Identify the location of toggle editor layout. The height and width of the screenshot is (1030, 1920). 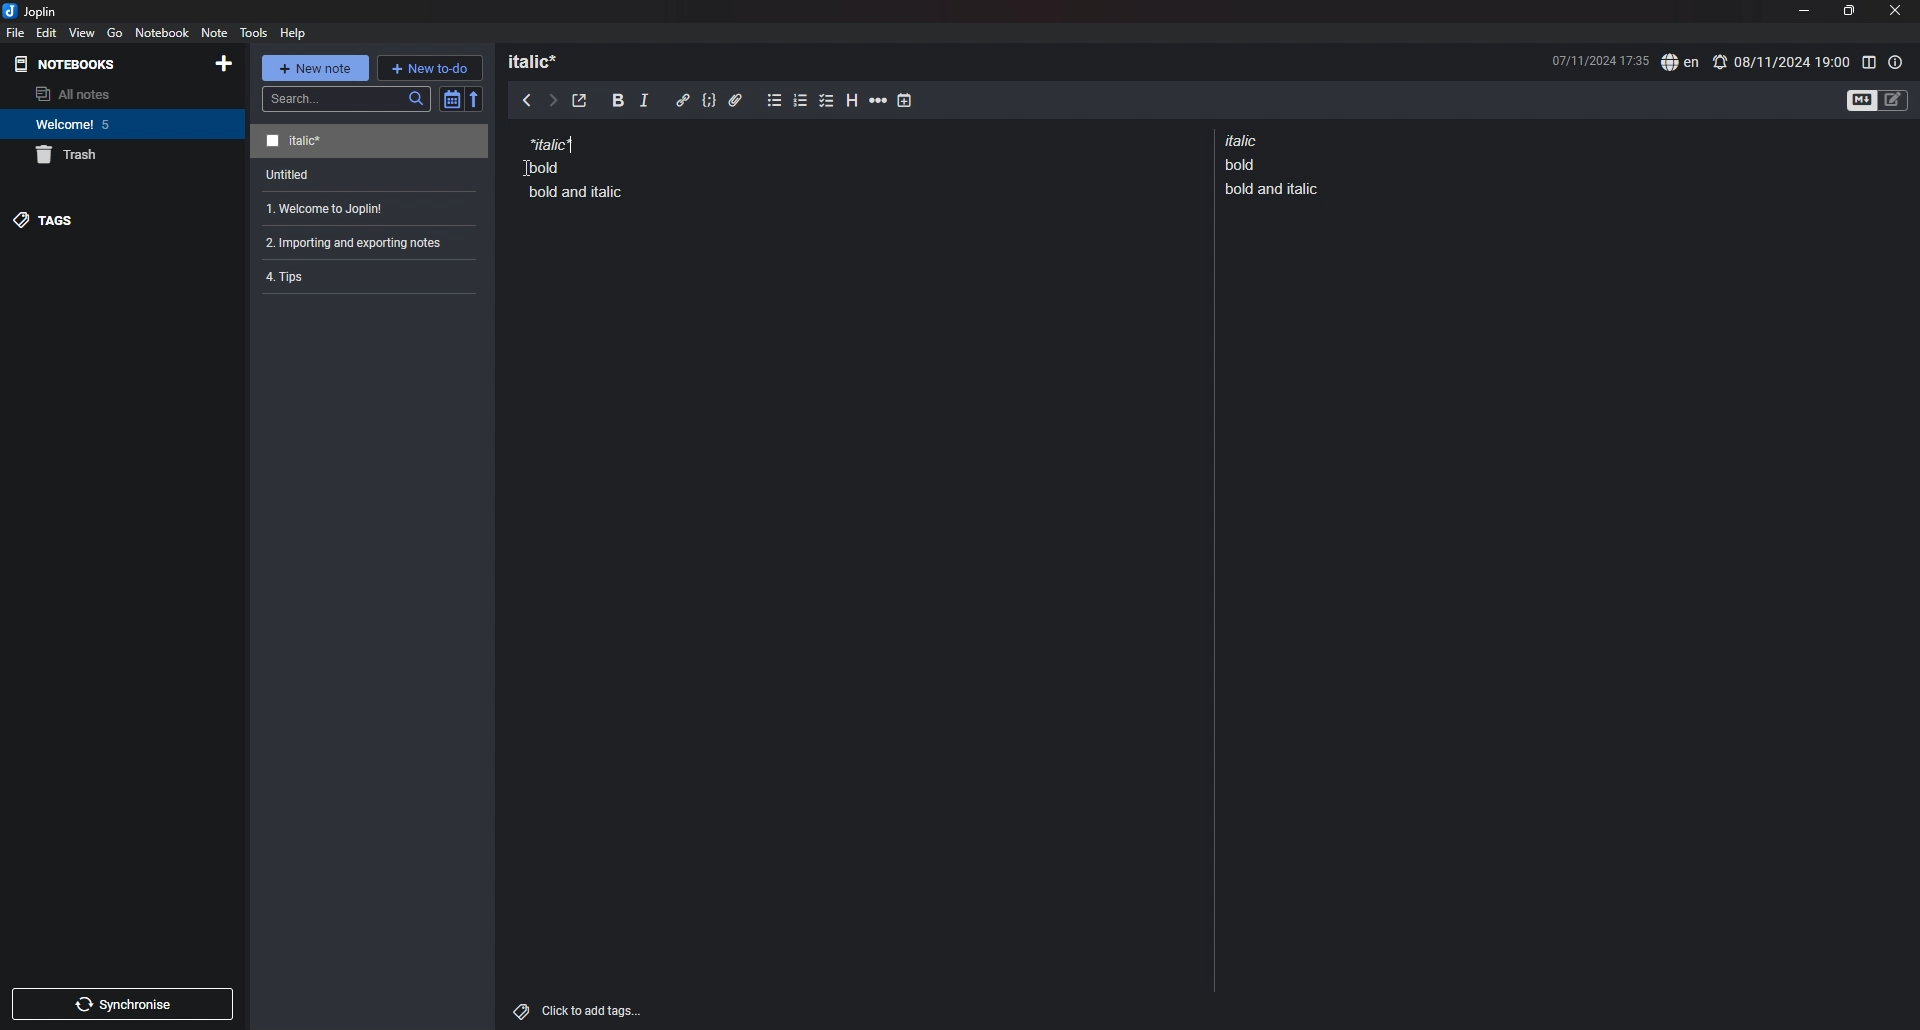
(1868, 62).